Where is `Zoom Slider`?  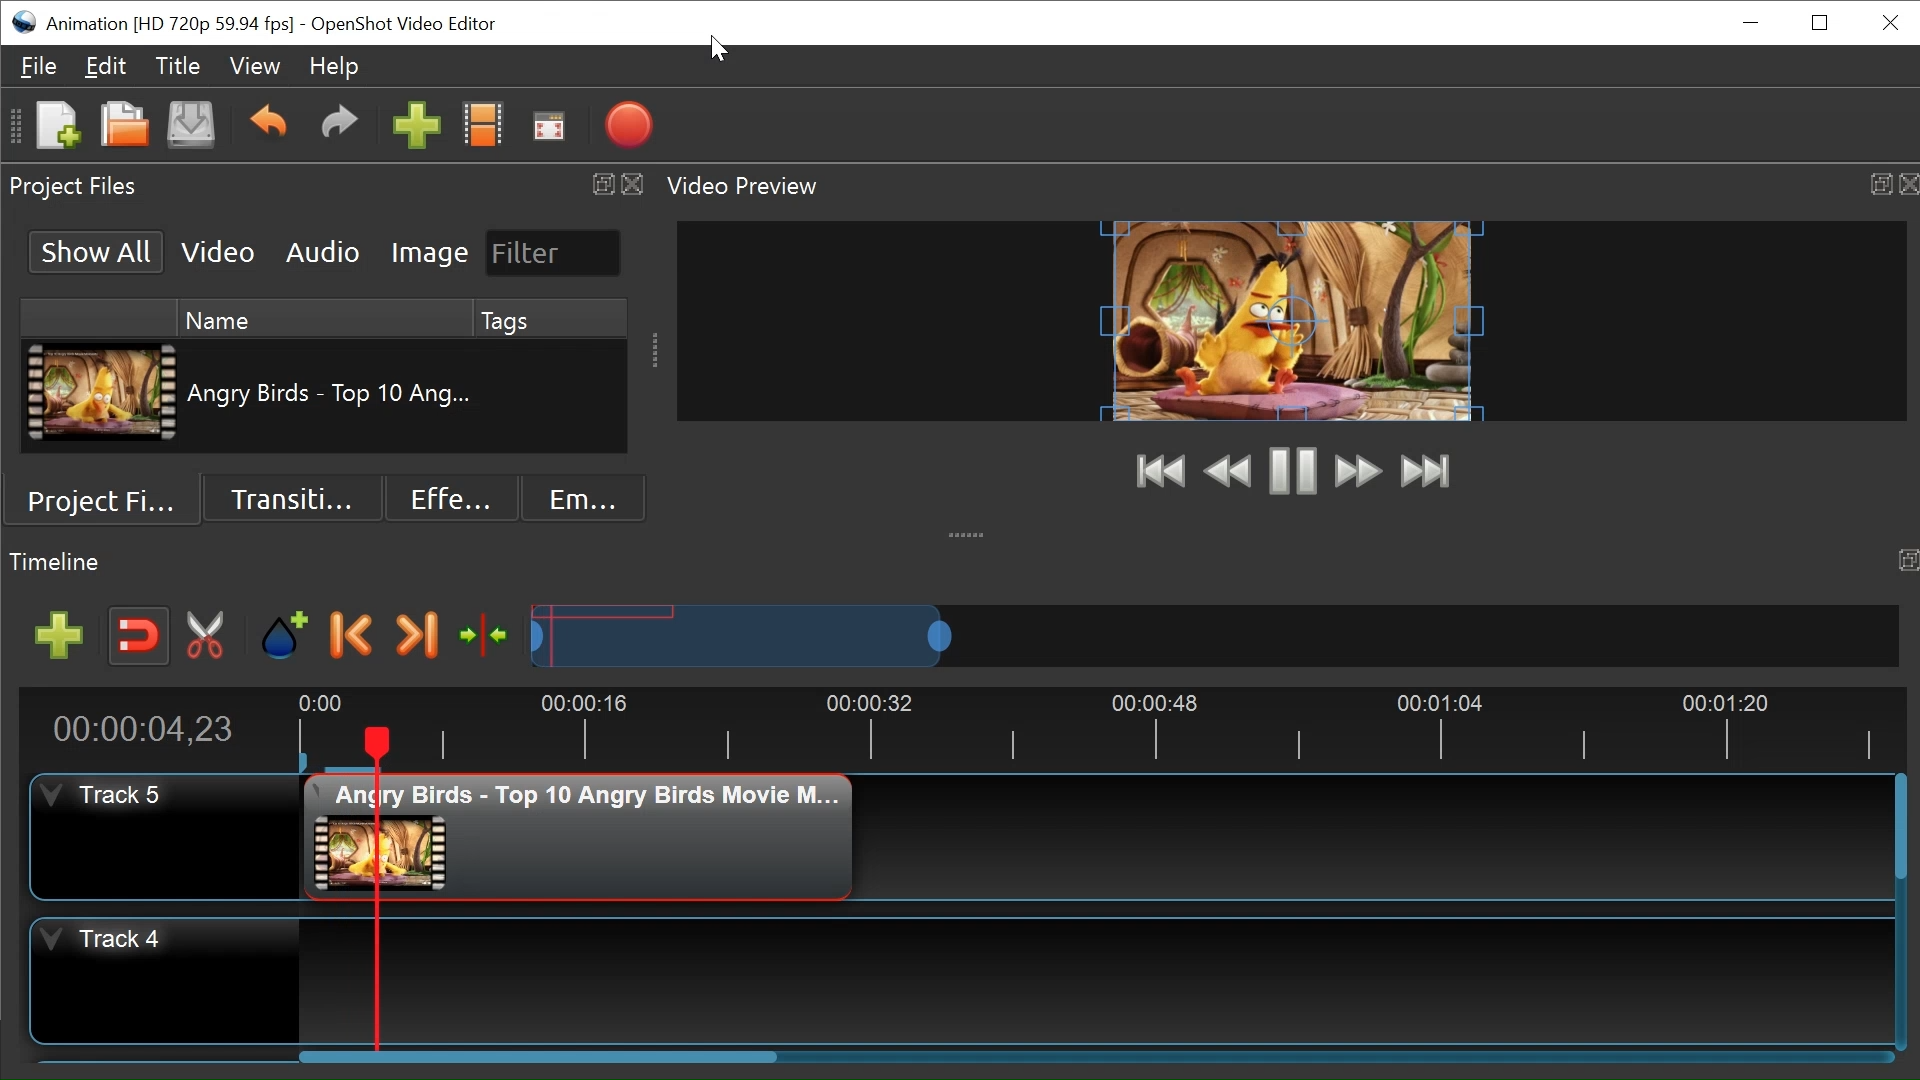 Zoom Slider is located at coordinates (1215, 635).